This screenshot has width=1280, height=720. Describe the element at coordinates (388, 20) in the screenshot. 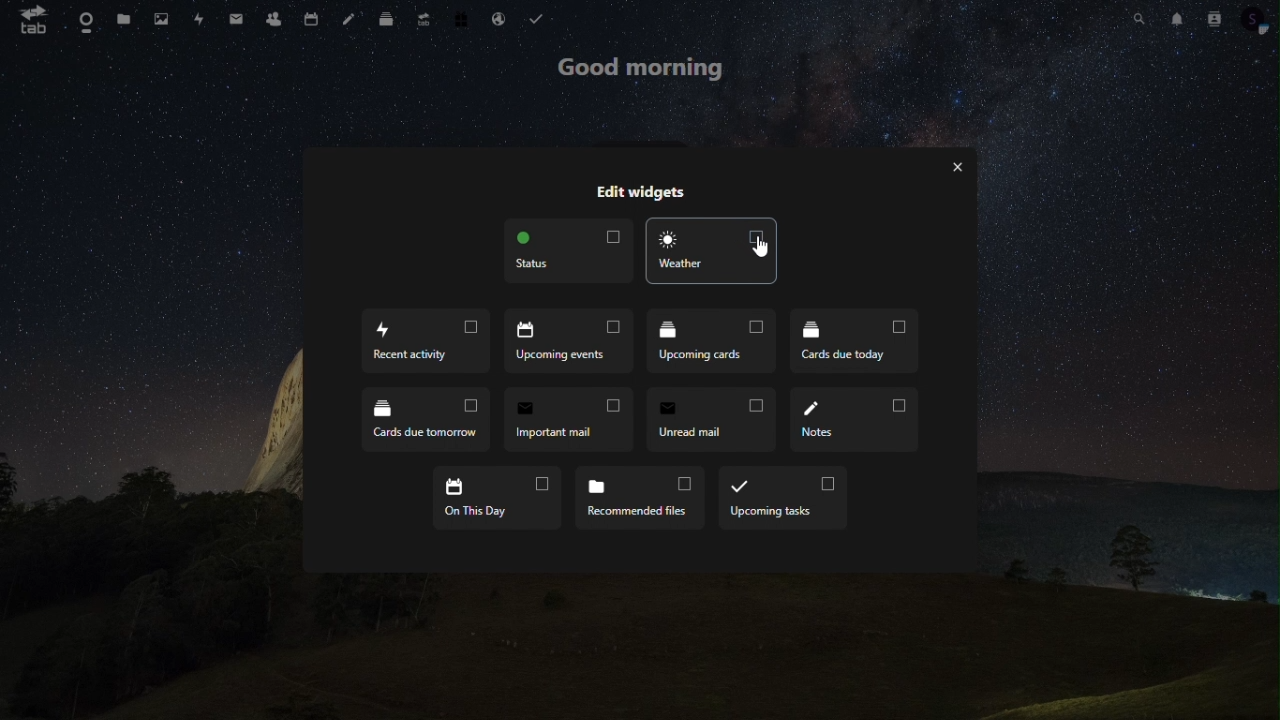

I see `deck` at that location.